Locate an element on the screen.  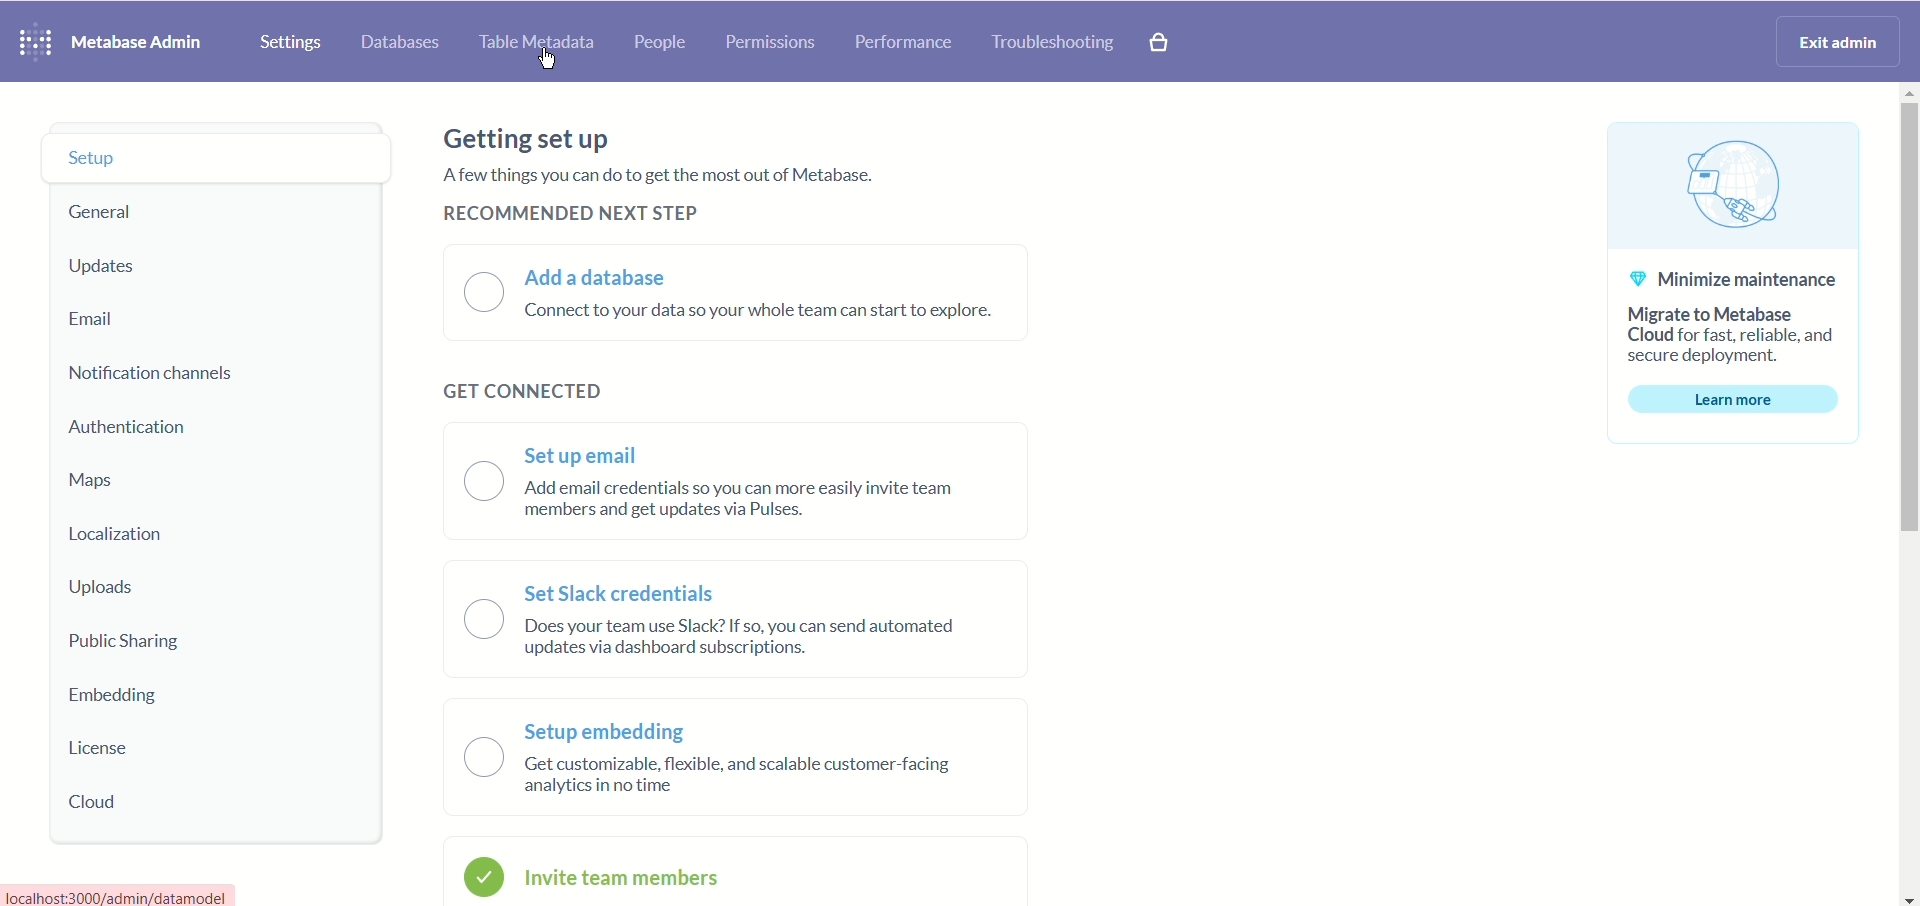
Radio button is located at coordinates (483, 479).